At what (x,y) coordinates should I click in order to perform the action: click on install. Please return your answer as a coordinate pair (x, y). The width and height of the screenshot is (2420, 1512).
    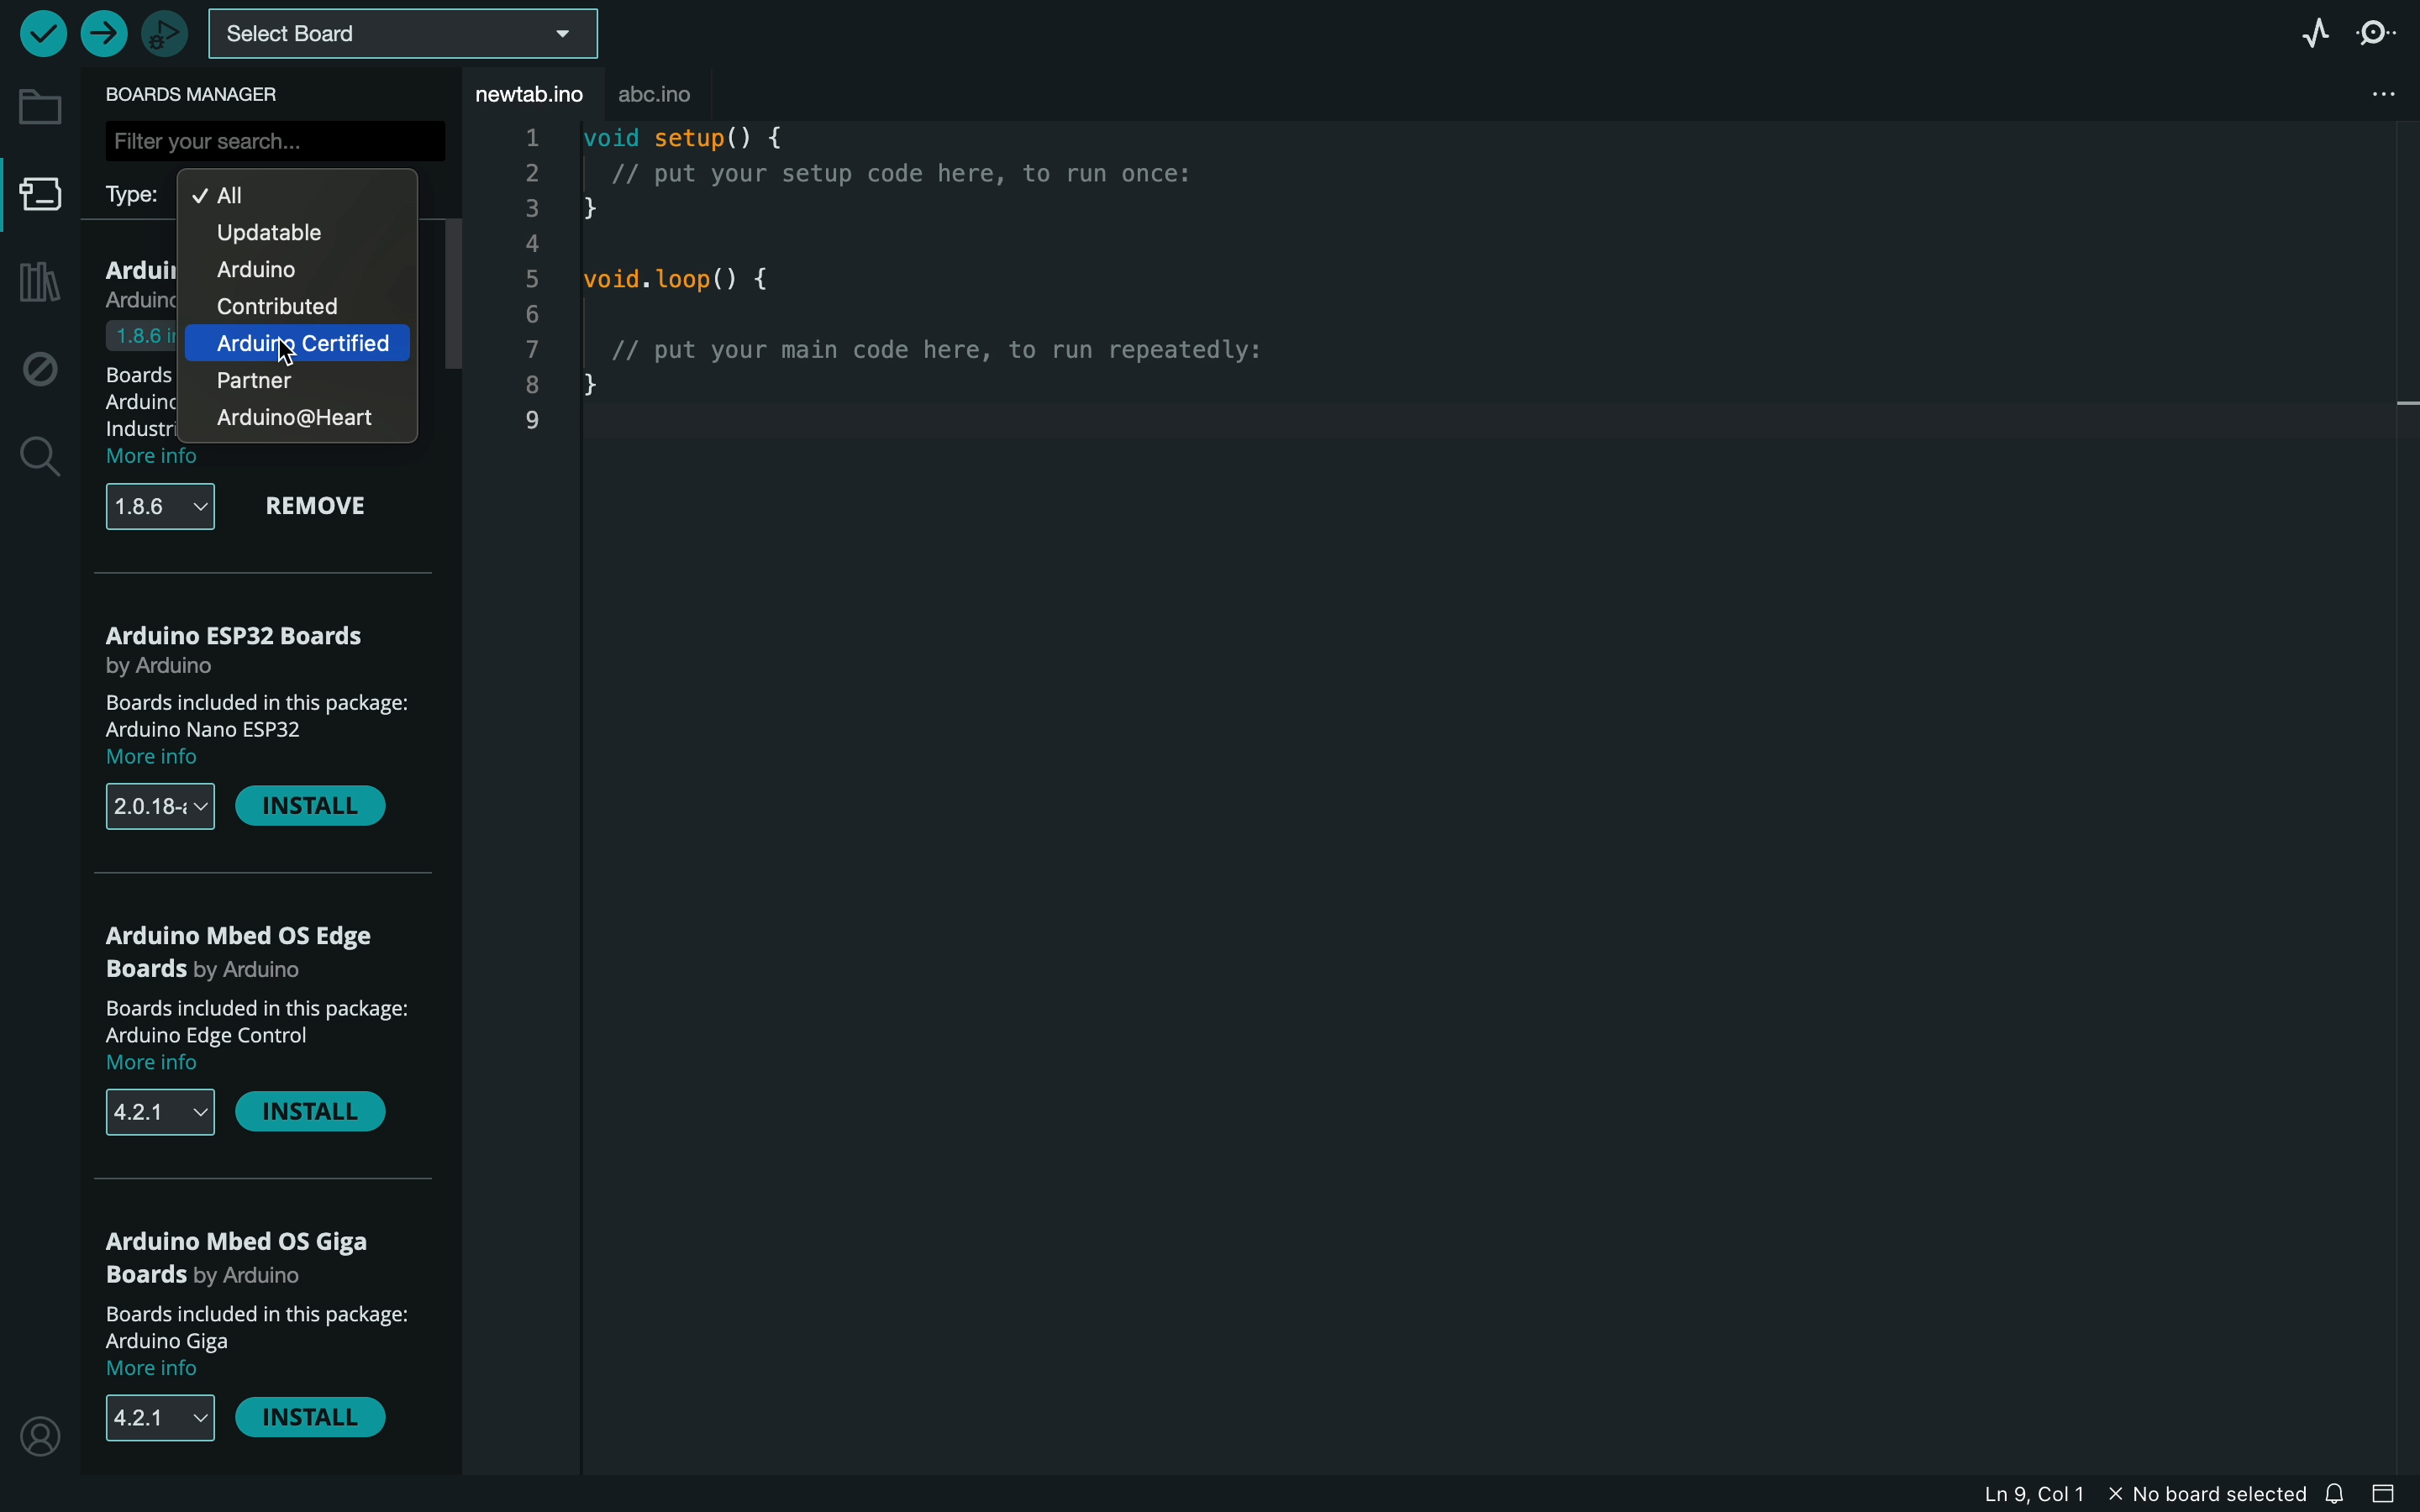
    Looking at the image, I should click on (312, 810).